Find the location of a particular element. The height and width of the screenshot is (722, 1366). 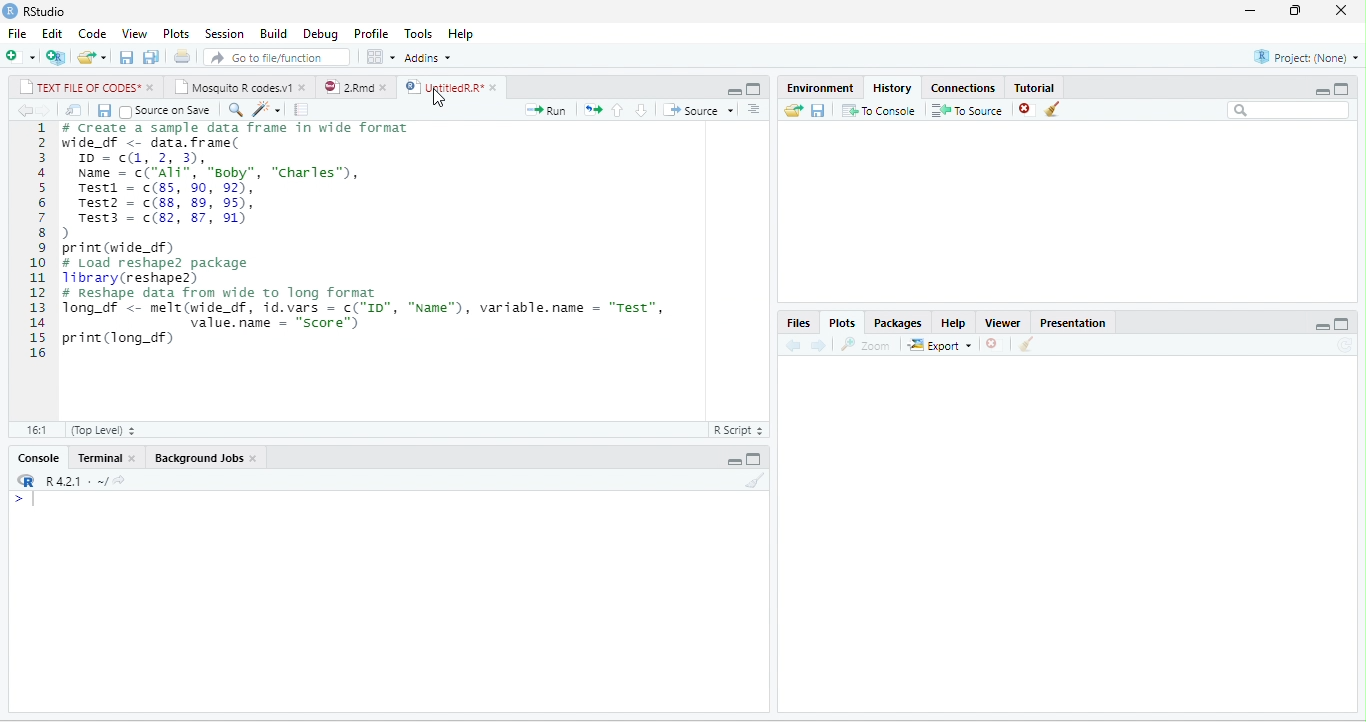

2.Rmd is located at coordinates (348, 87).